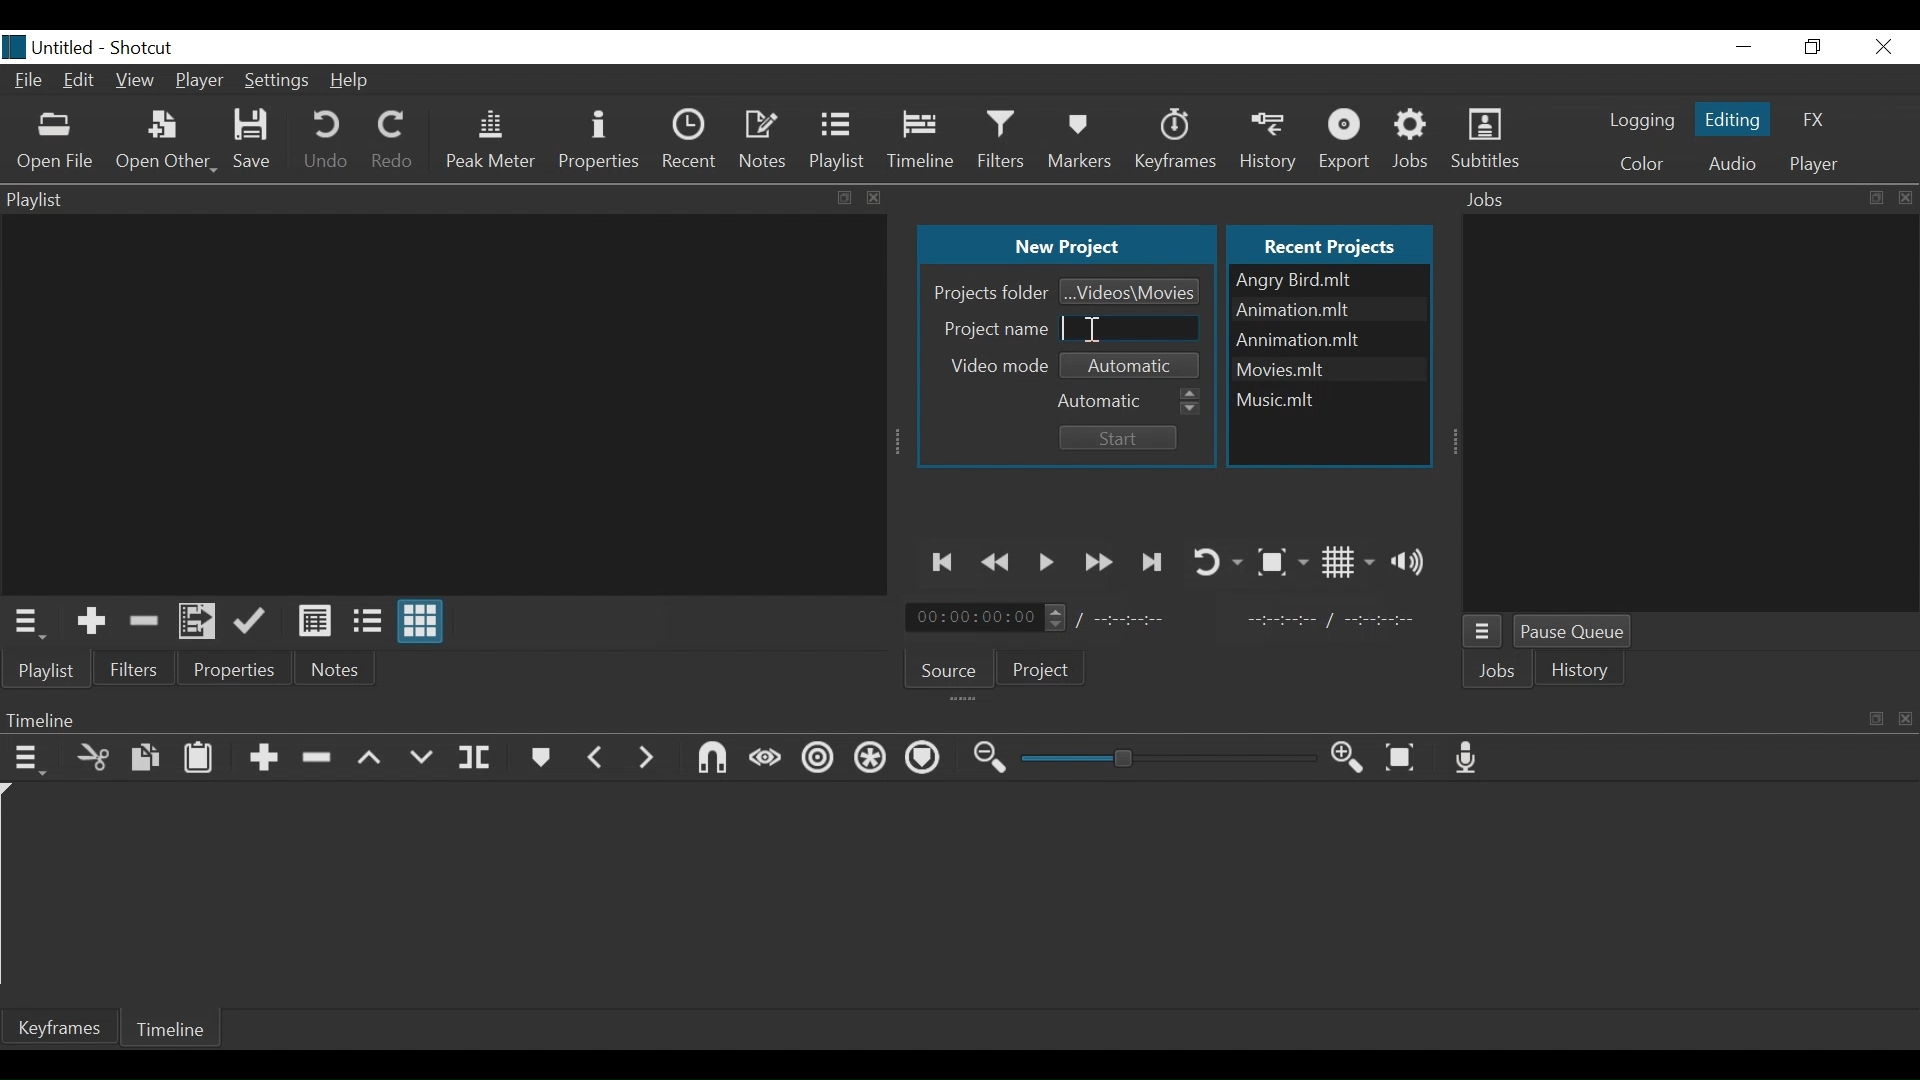 The image size is (1920, 1080). Describe the element at coordinates (320, 758) in the screenshot. I see `Ripple delete` at that location.